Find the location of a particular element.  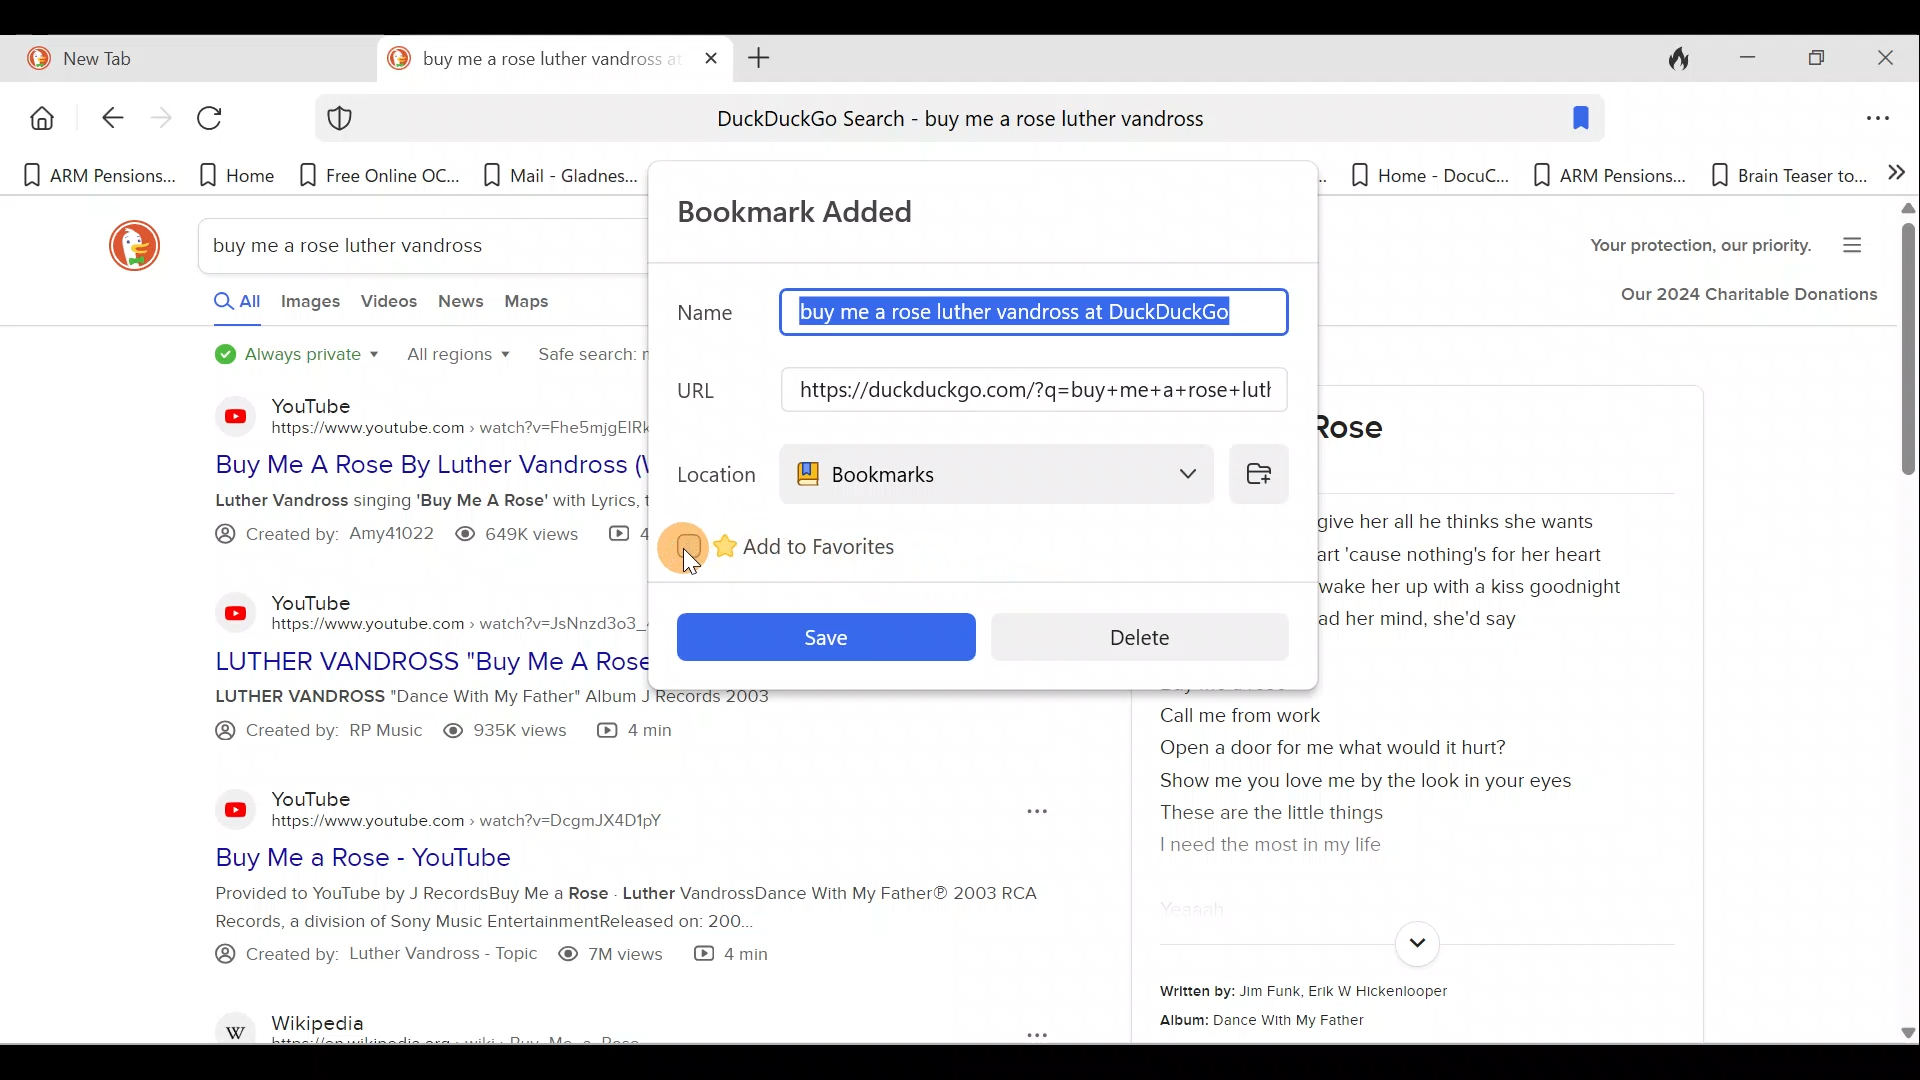

Images is located at coordinates (309, 307).